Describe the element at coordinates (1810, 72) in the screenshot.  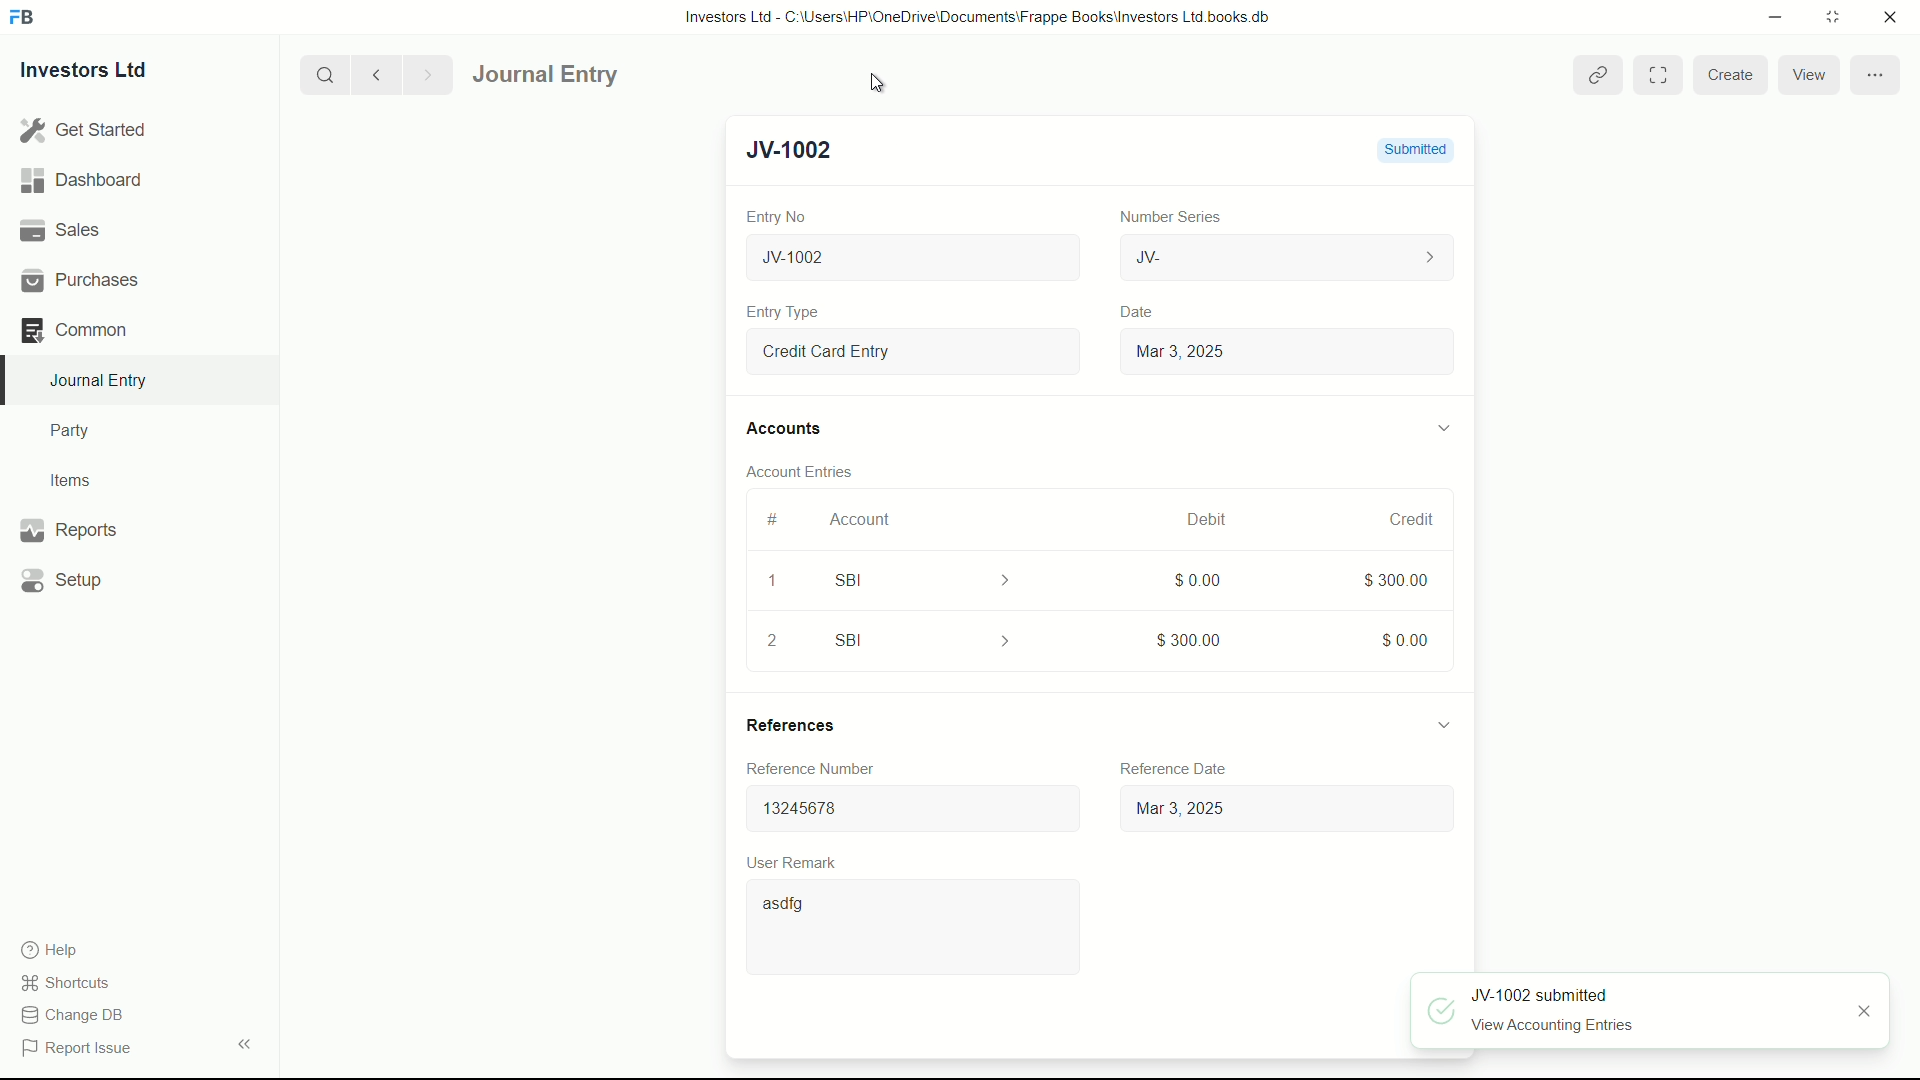
I see `view` at that location.